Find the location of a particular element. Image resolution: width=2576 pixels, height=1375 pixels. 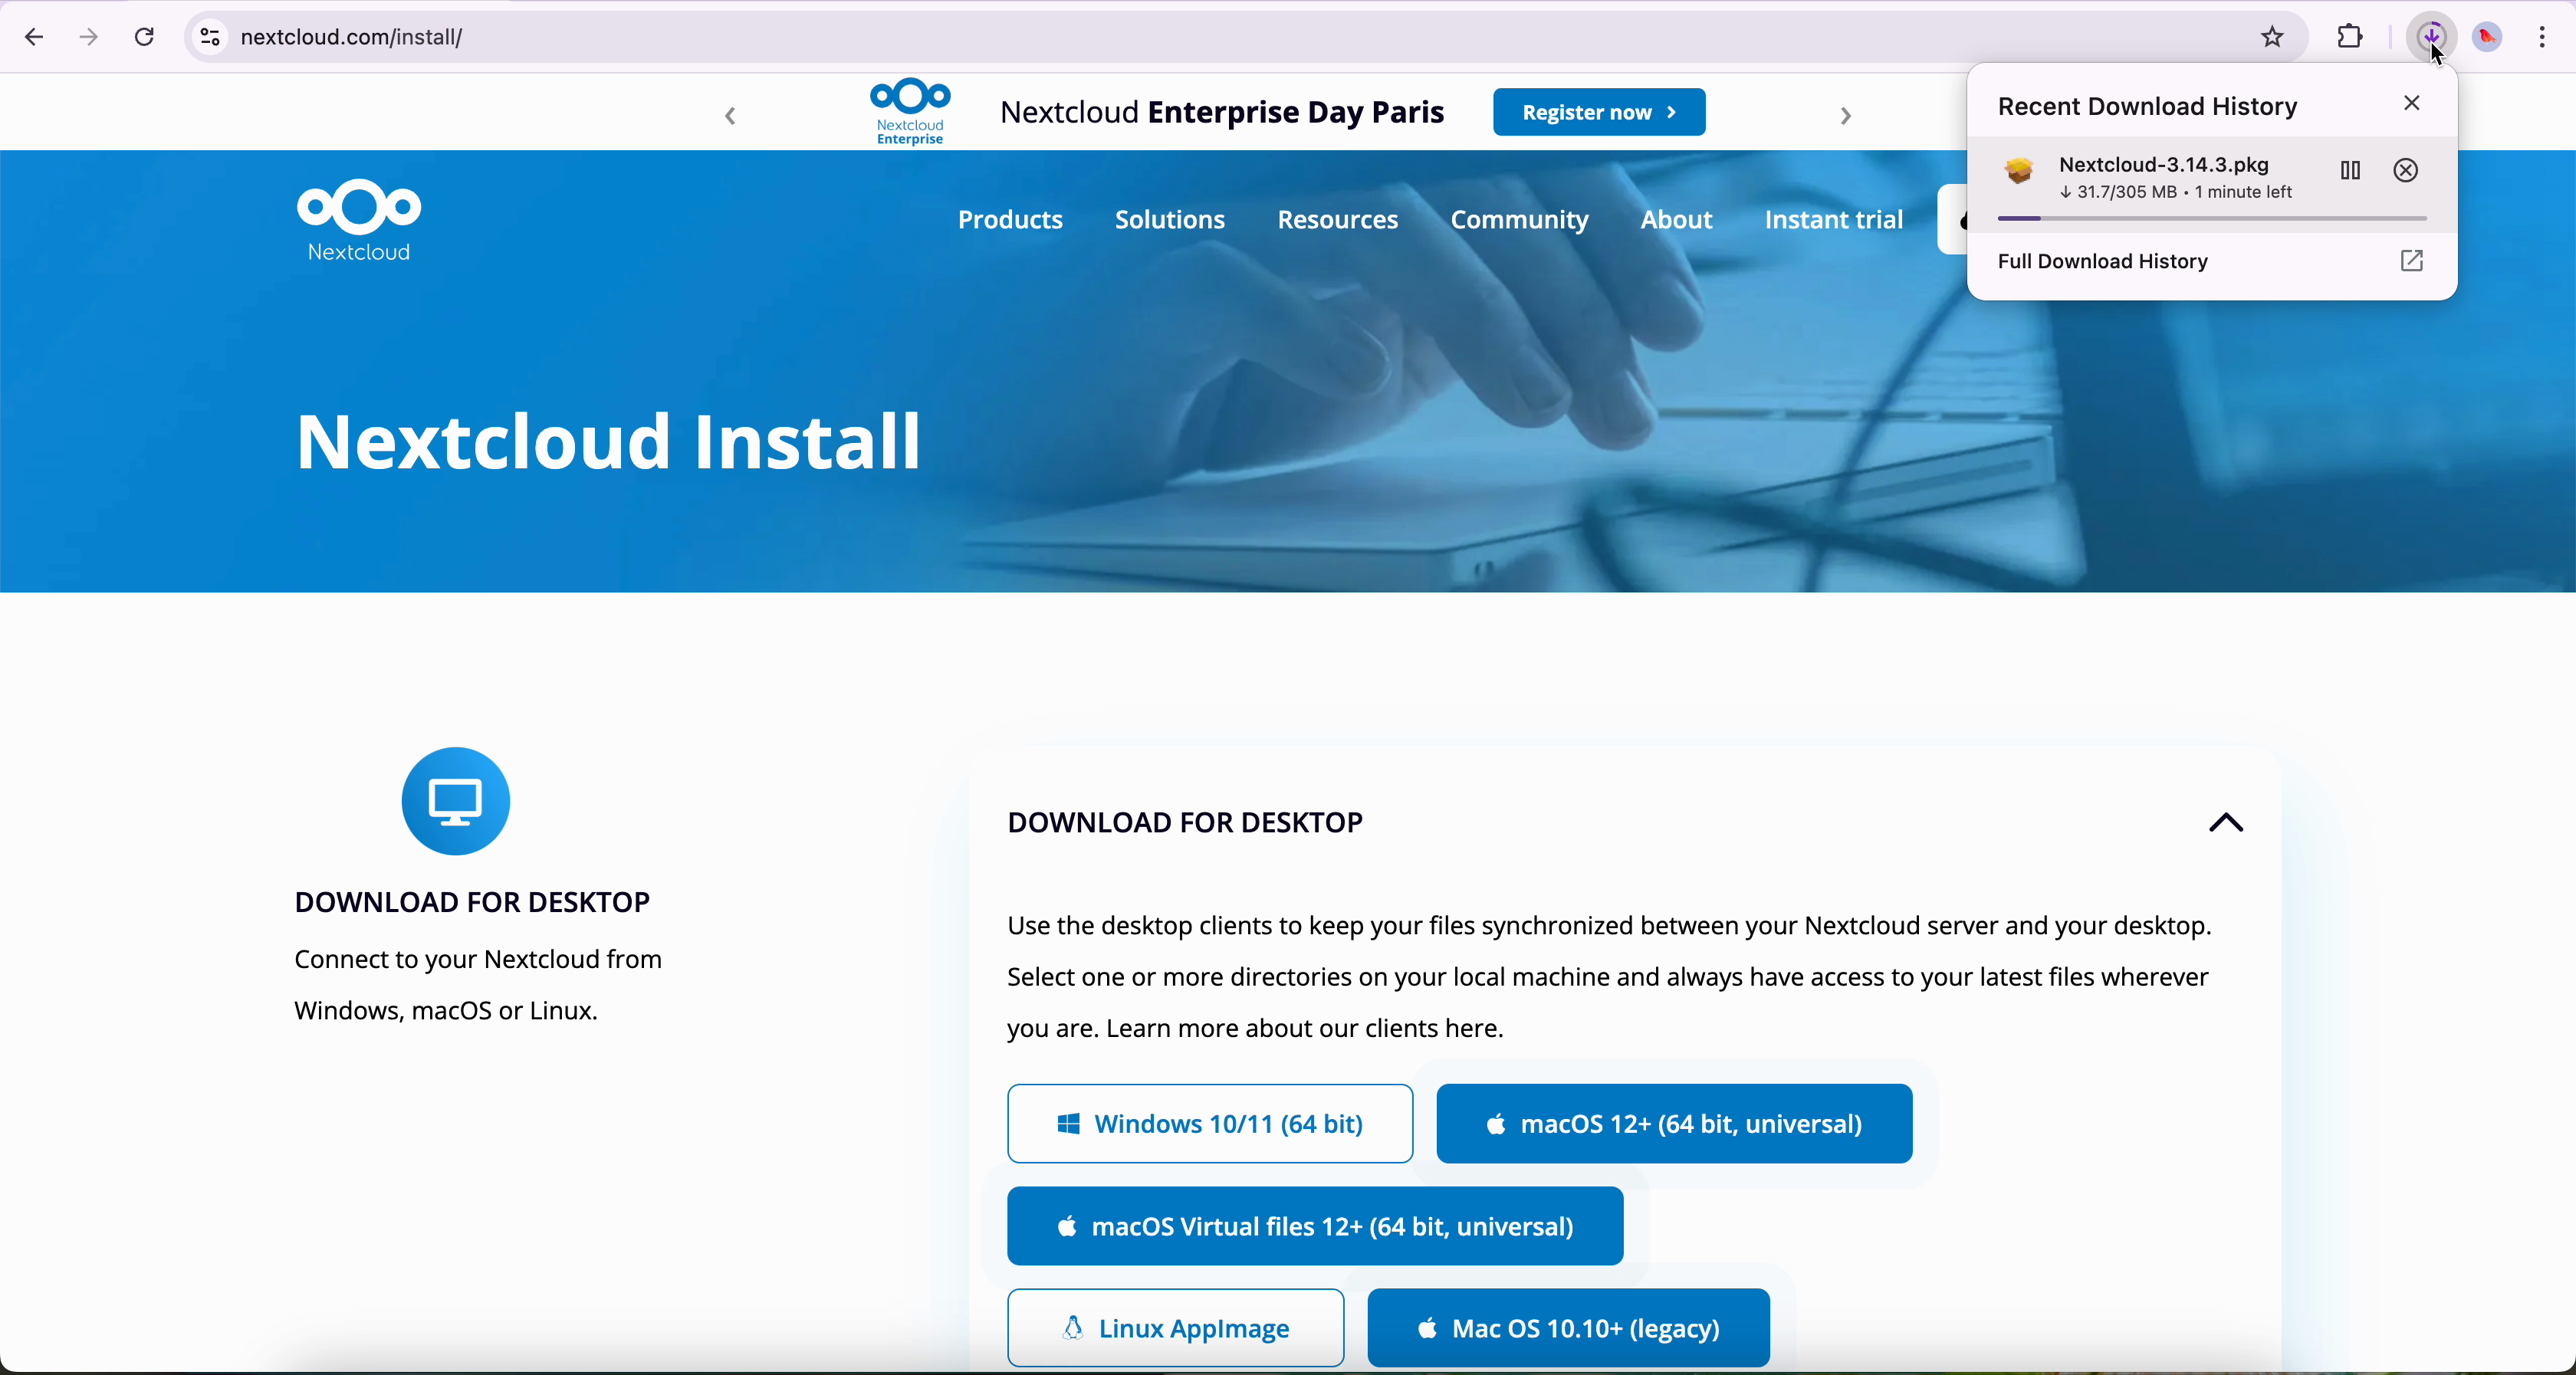

Nextcloud install is located at coordinates (604, 440).